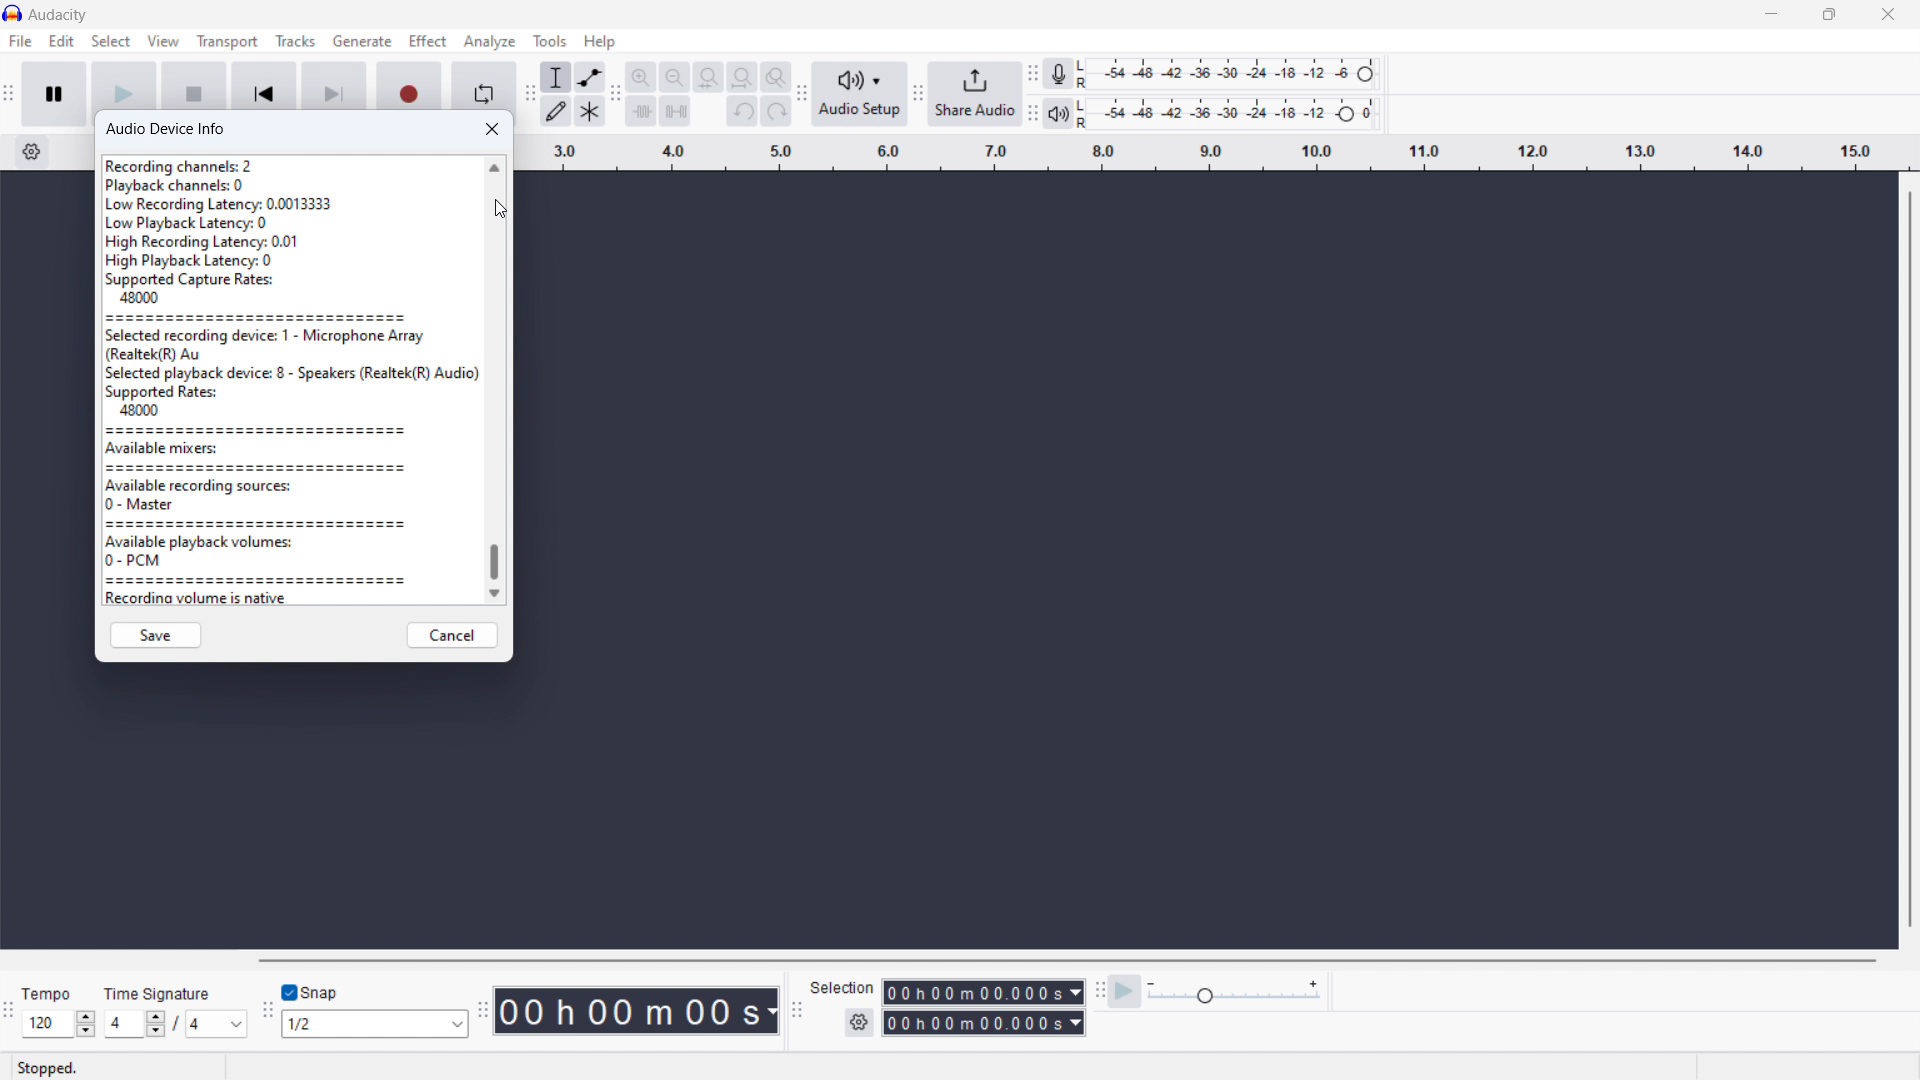 The image size is (1920, 1080). What do you see at coordinates (125, 83) in the screenshot?
I see `play` at bounding box center [125, 83].